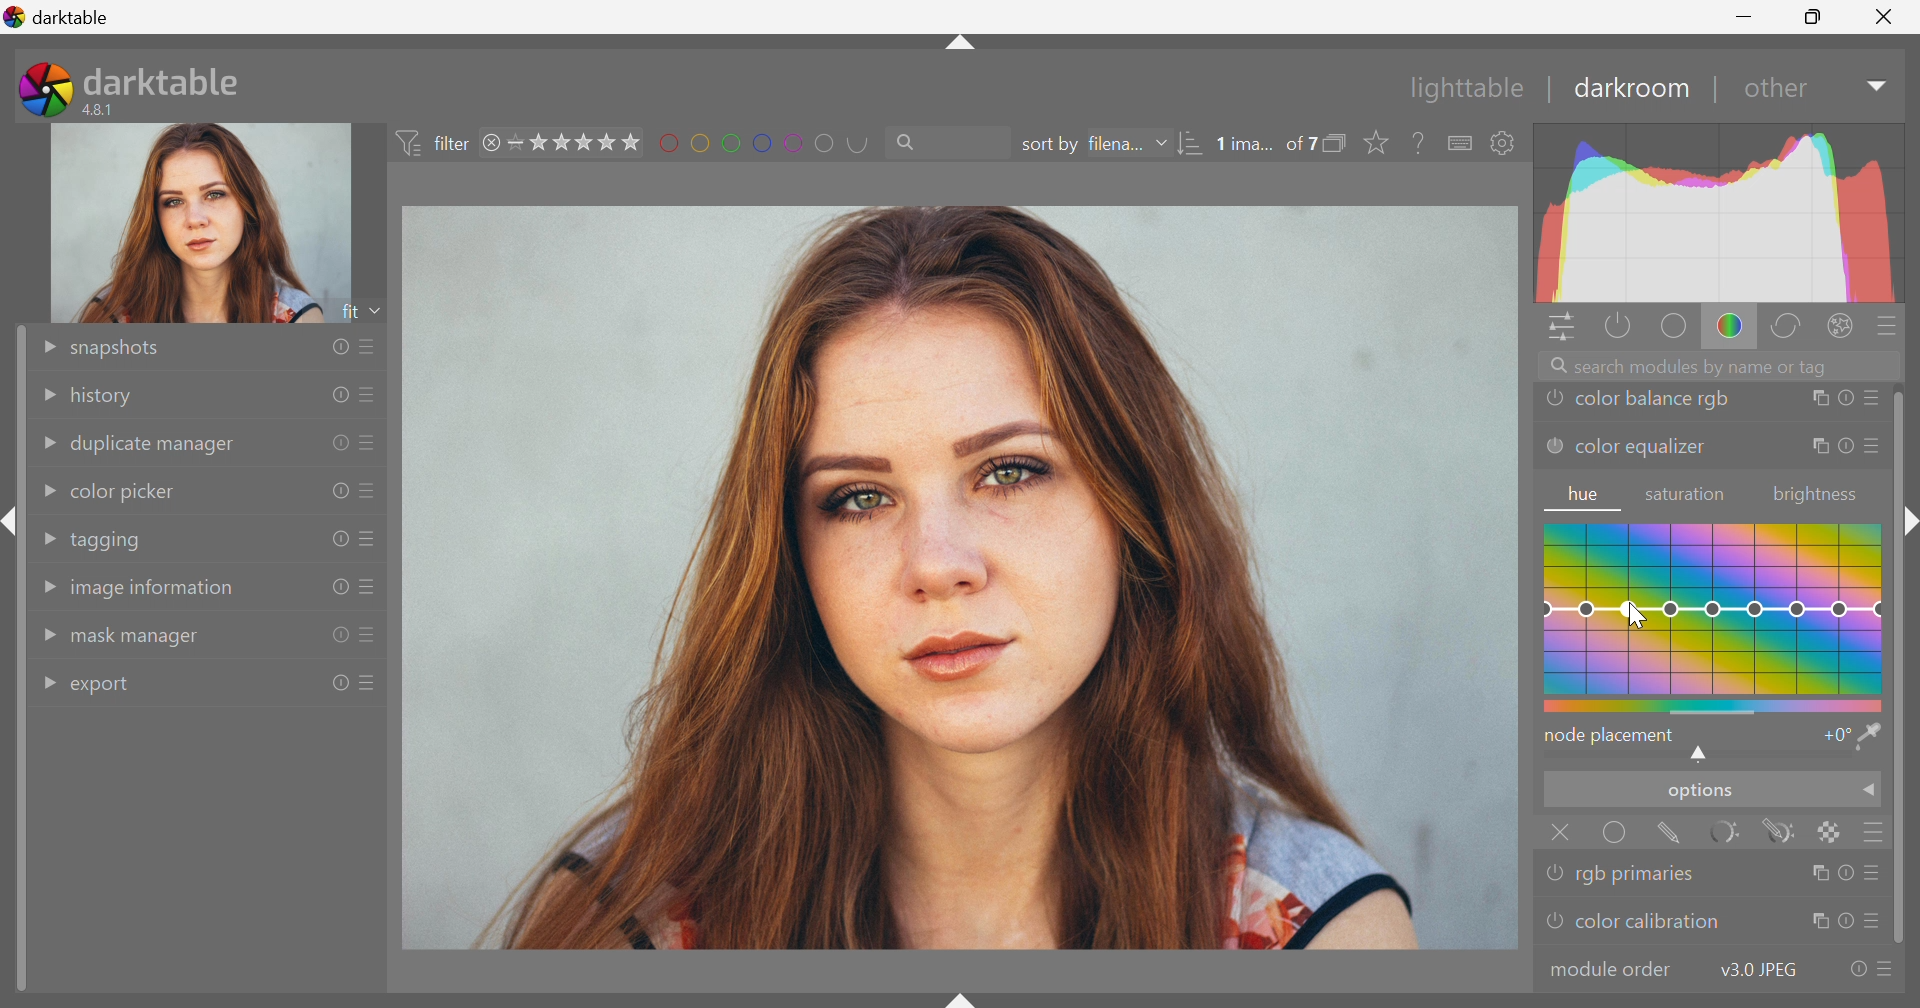  I want to click on 'color calibration' is switched off, so click(1551, 924).